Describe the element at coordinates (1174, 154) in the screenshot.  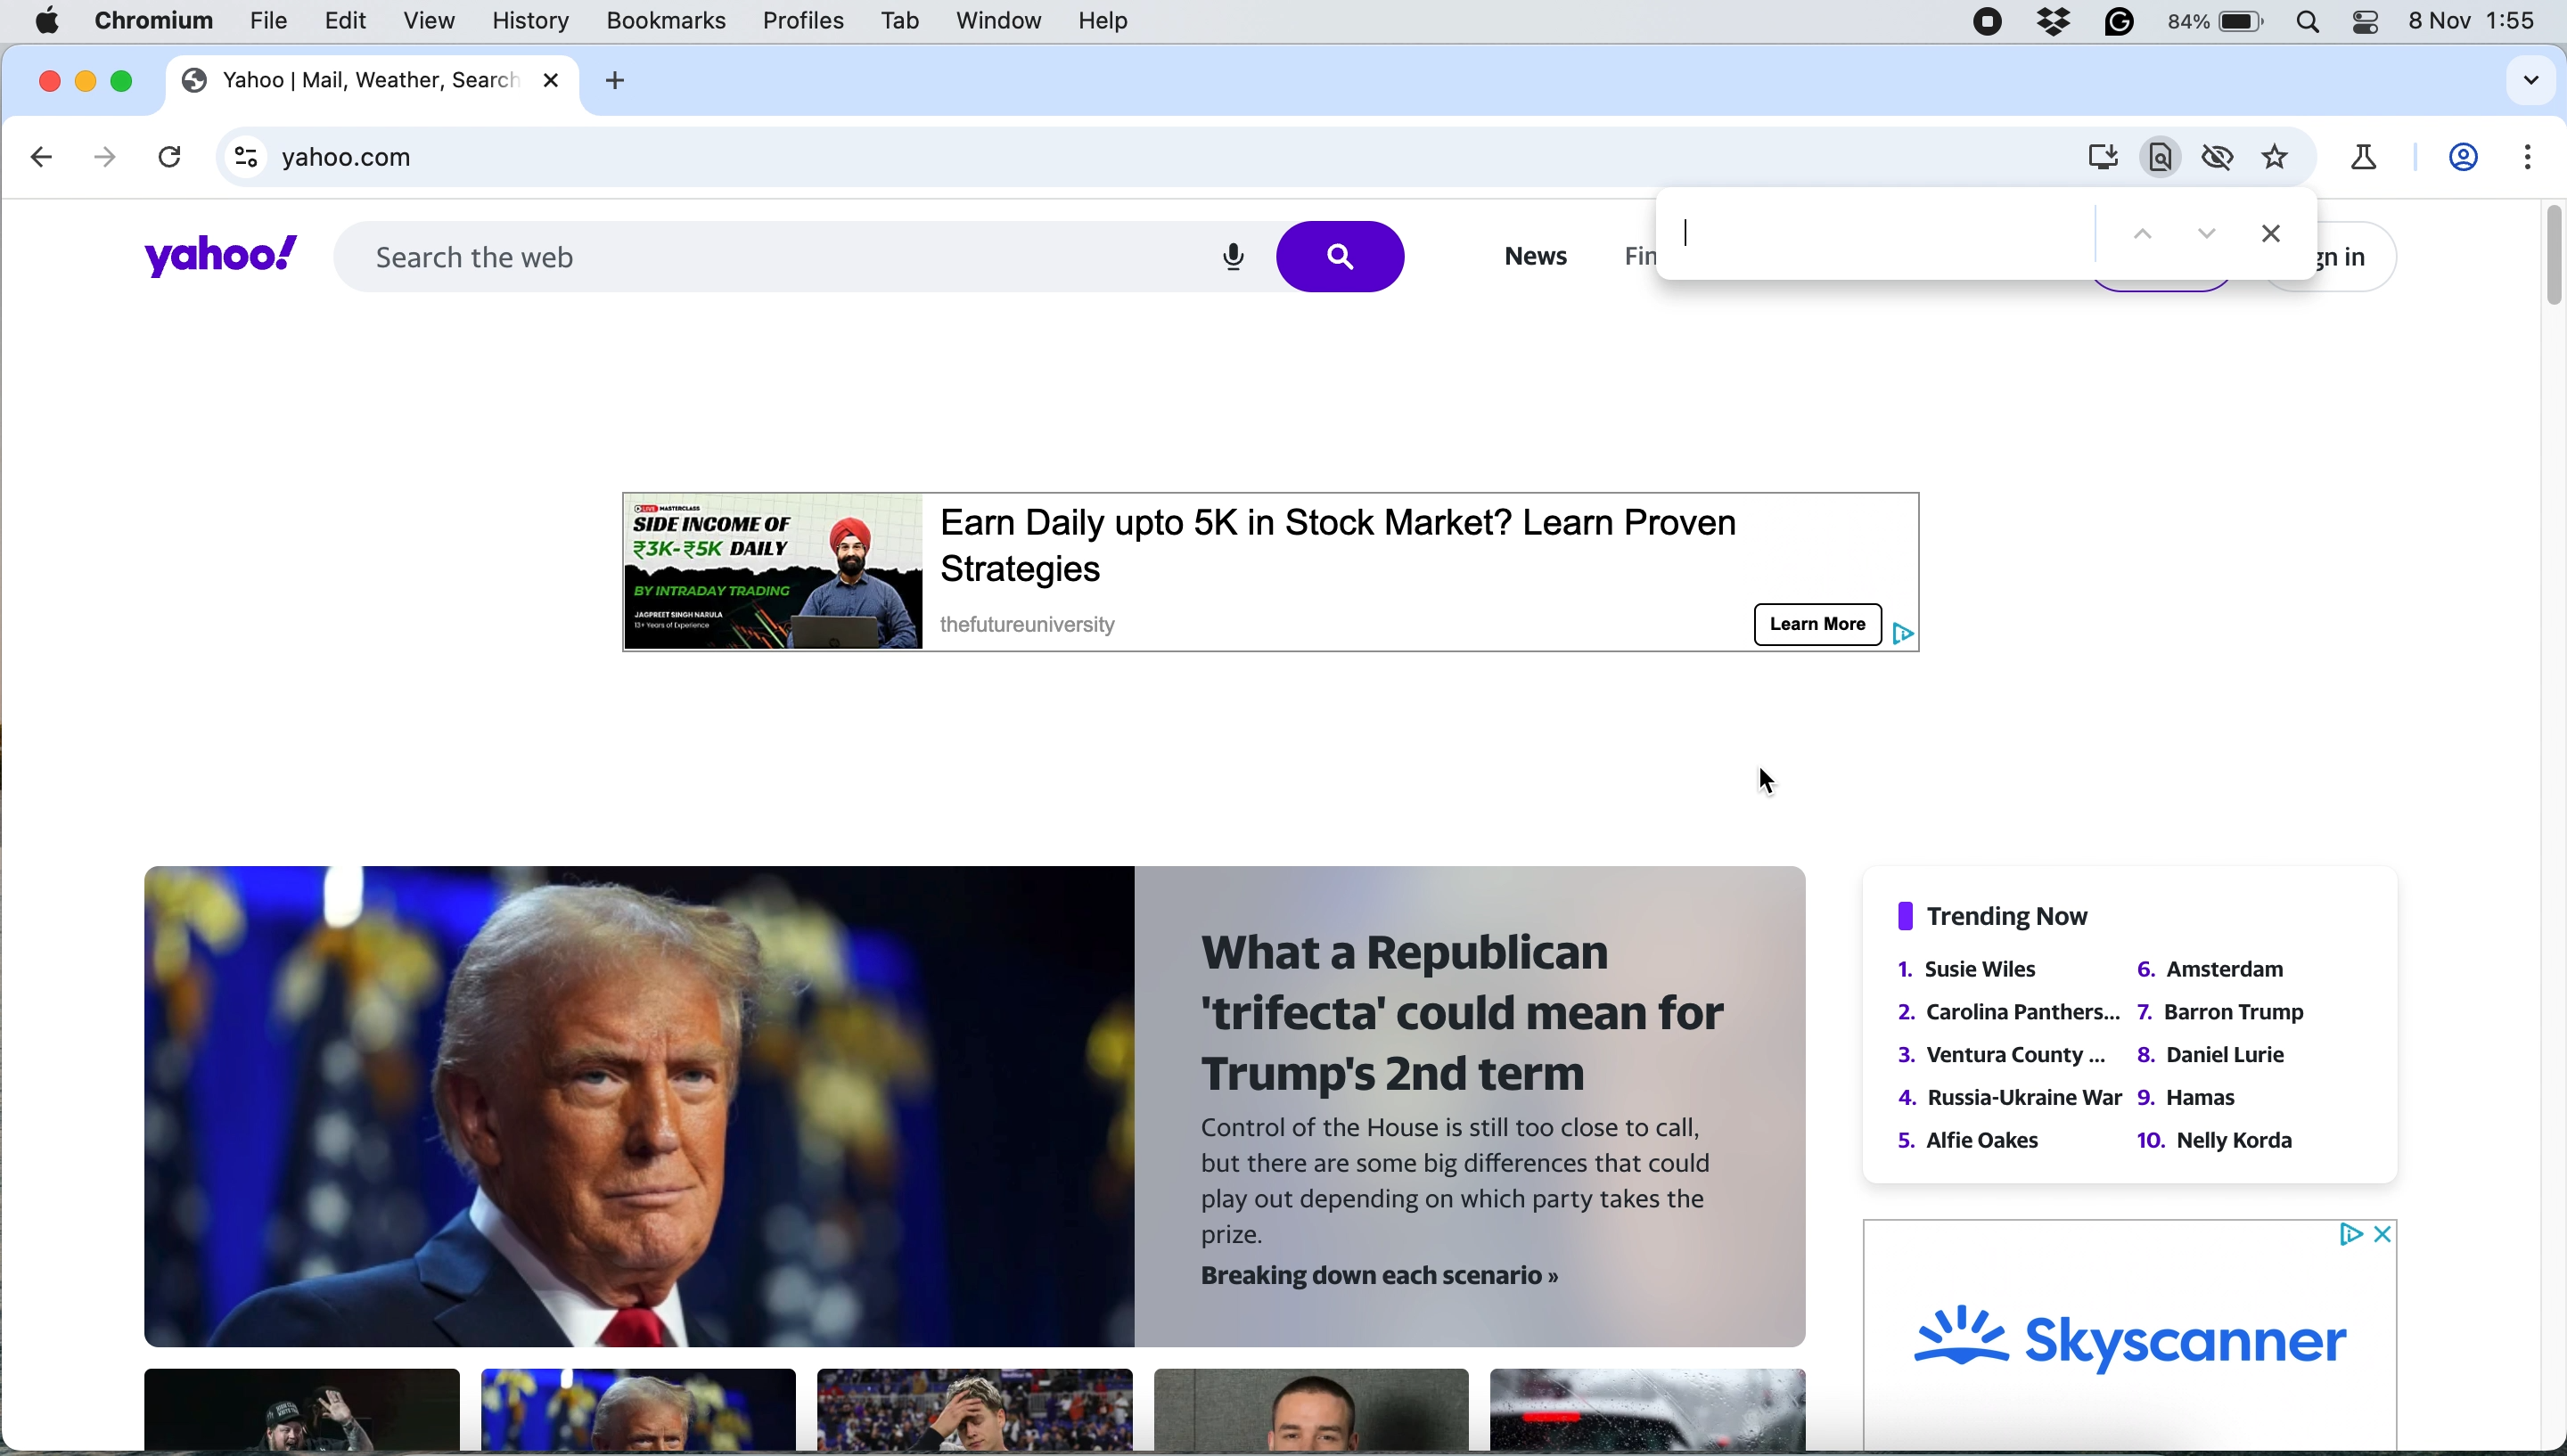
I see `yahoo.com` at that location.